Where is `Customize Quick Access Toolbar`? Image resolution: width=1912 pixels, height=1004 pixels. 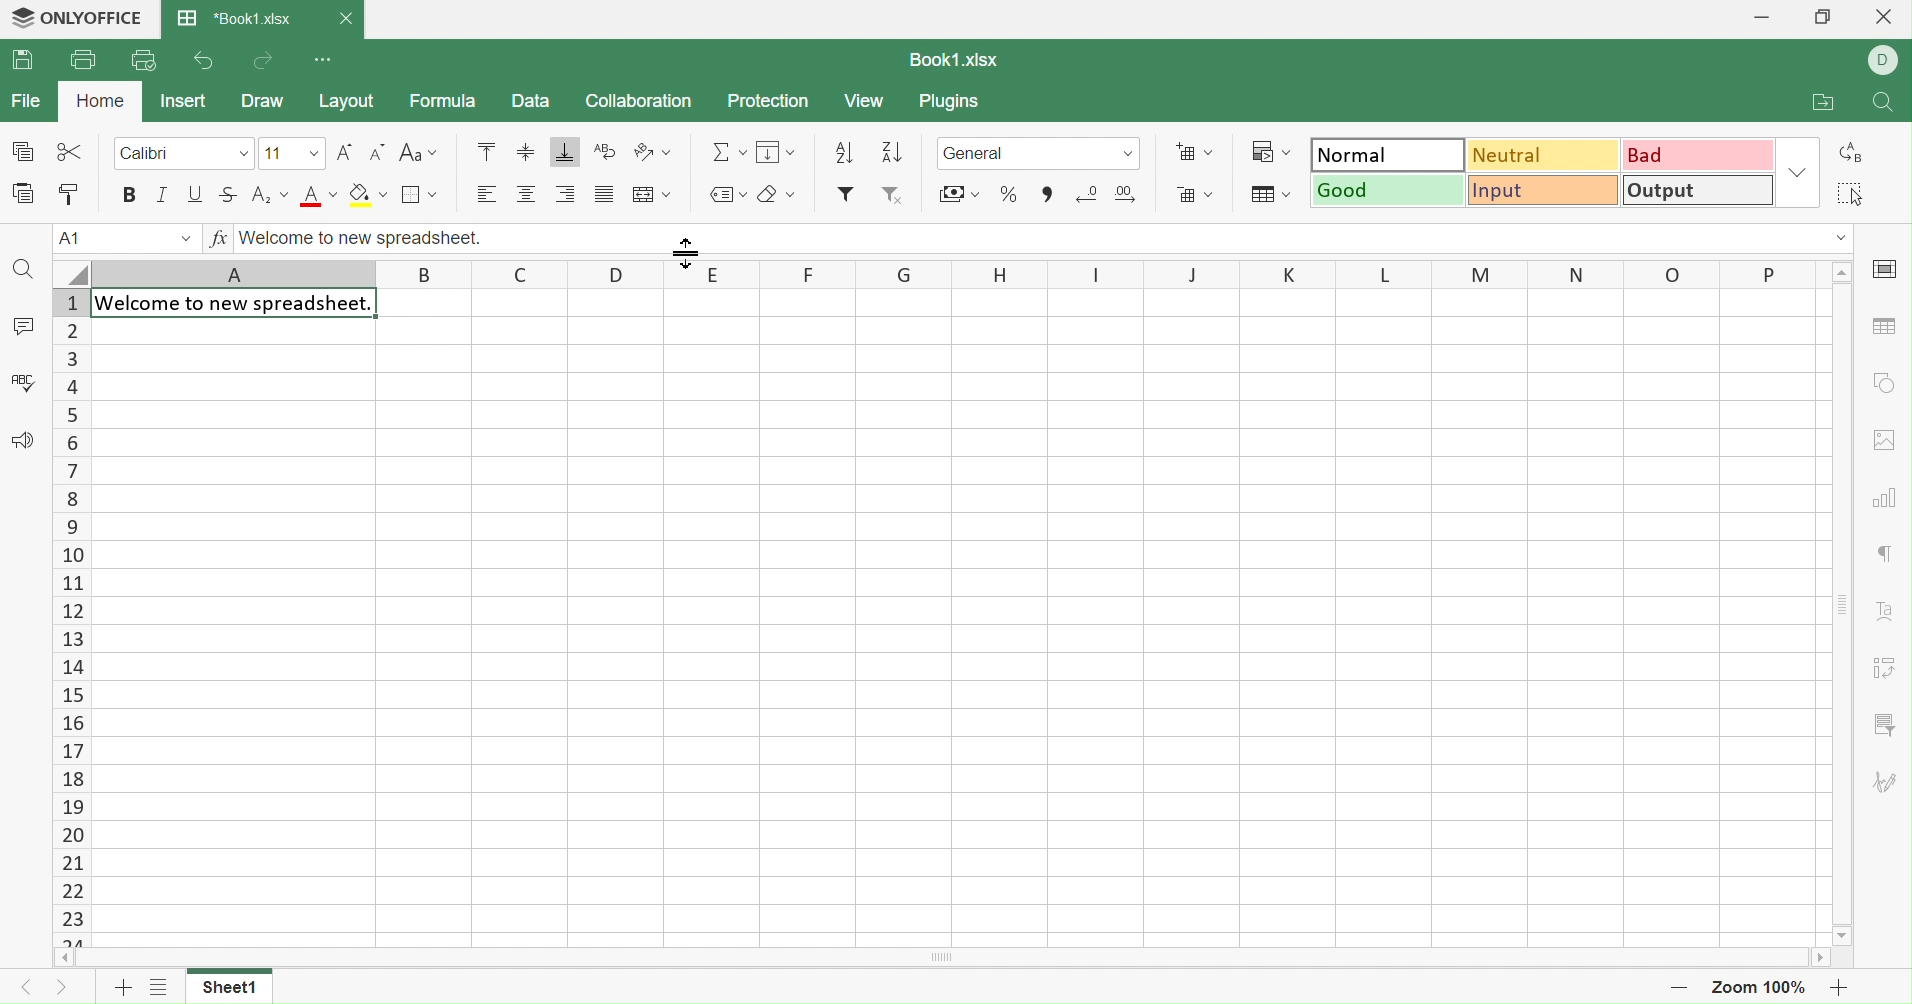 Customize Quick Access Toolbar is located at coordinates (325, 62).